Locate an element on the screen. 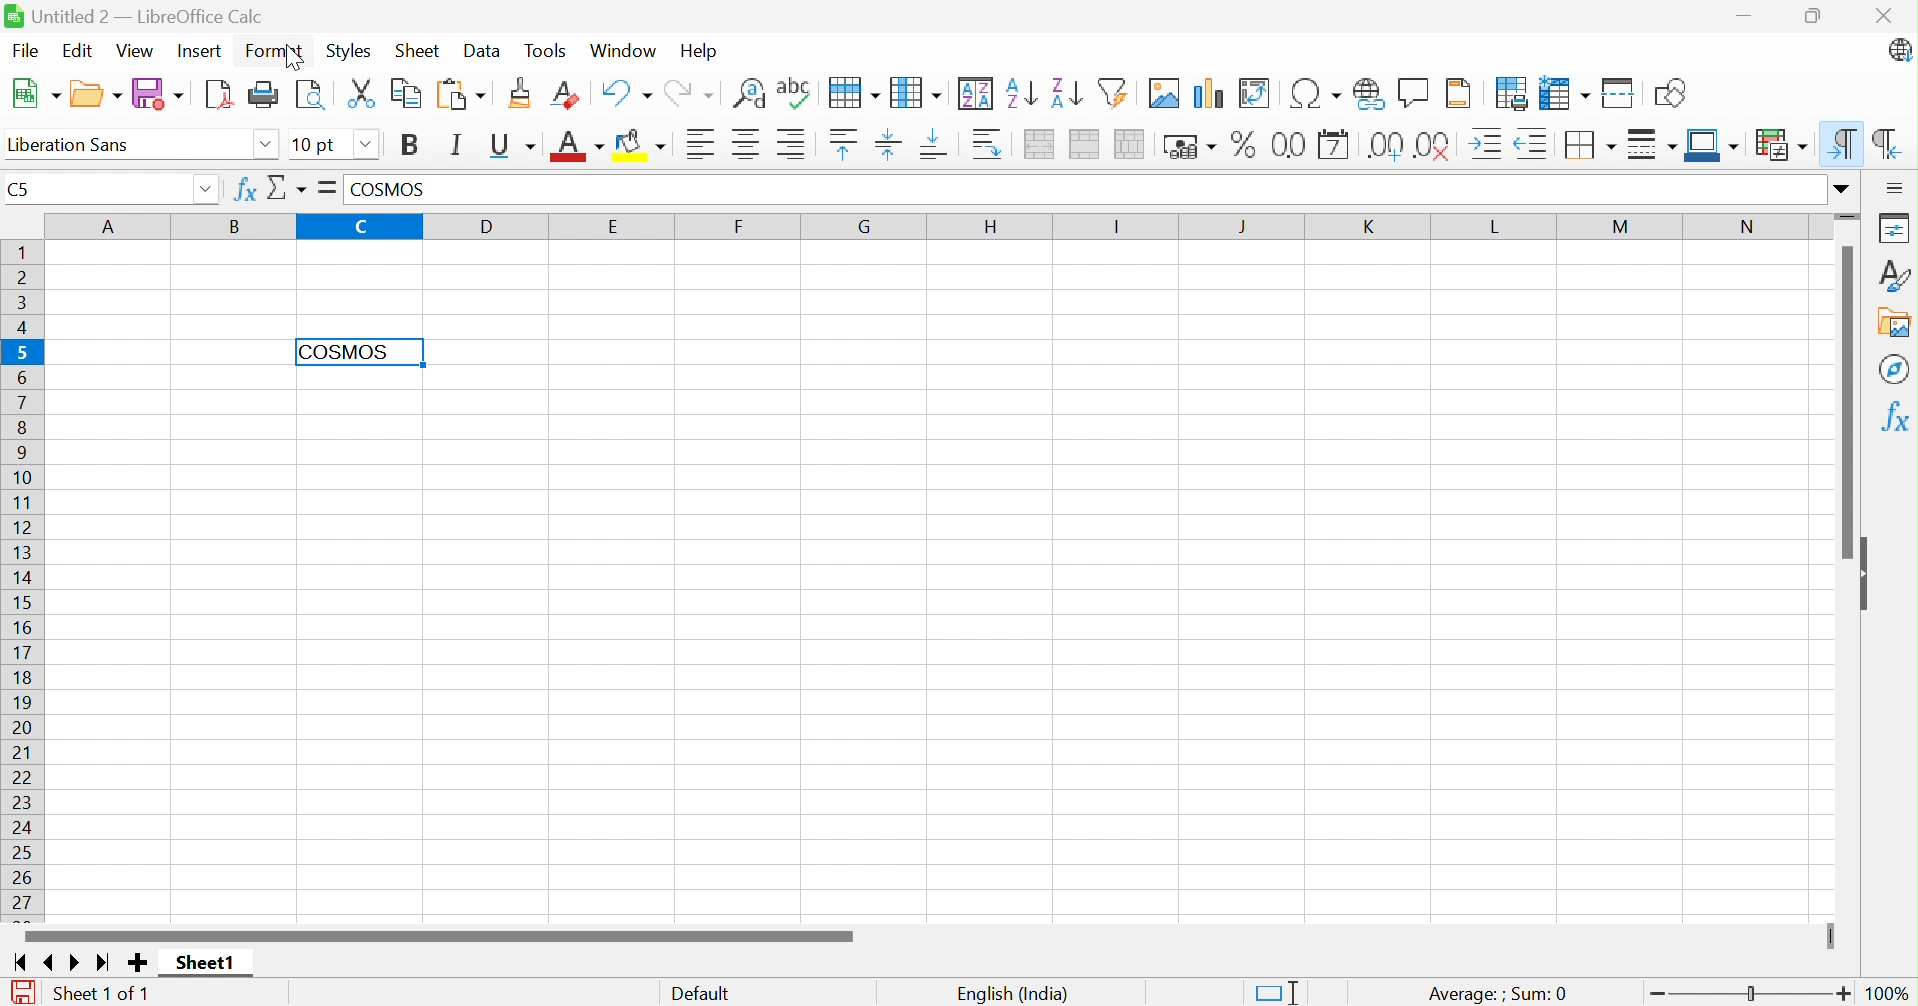 Image resolution: width=1918 pixels, height=1006 pixels. New is located at coordinates (34, 94).